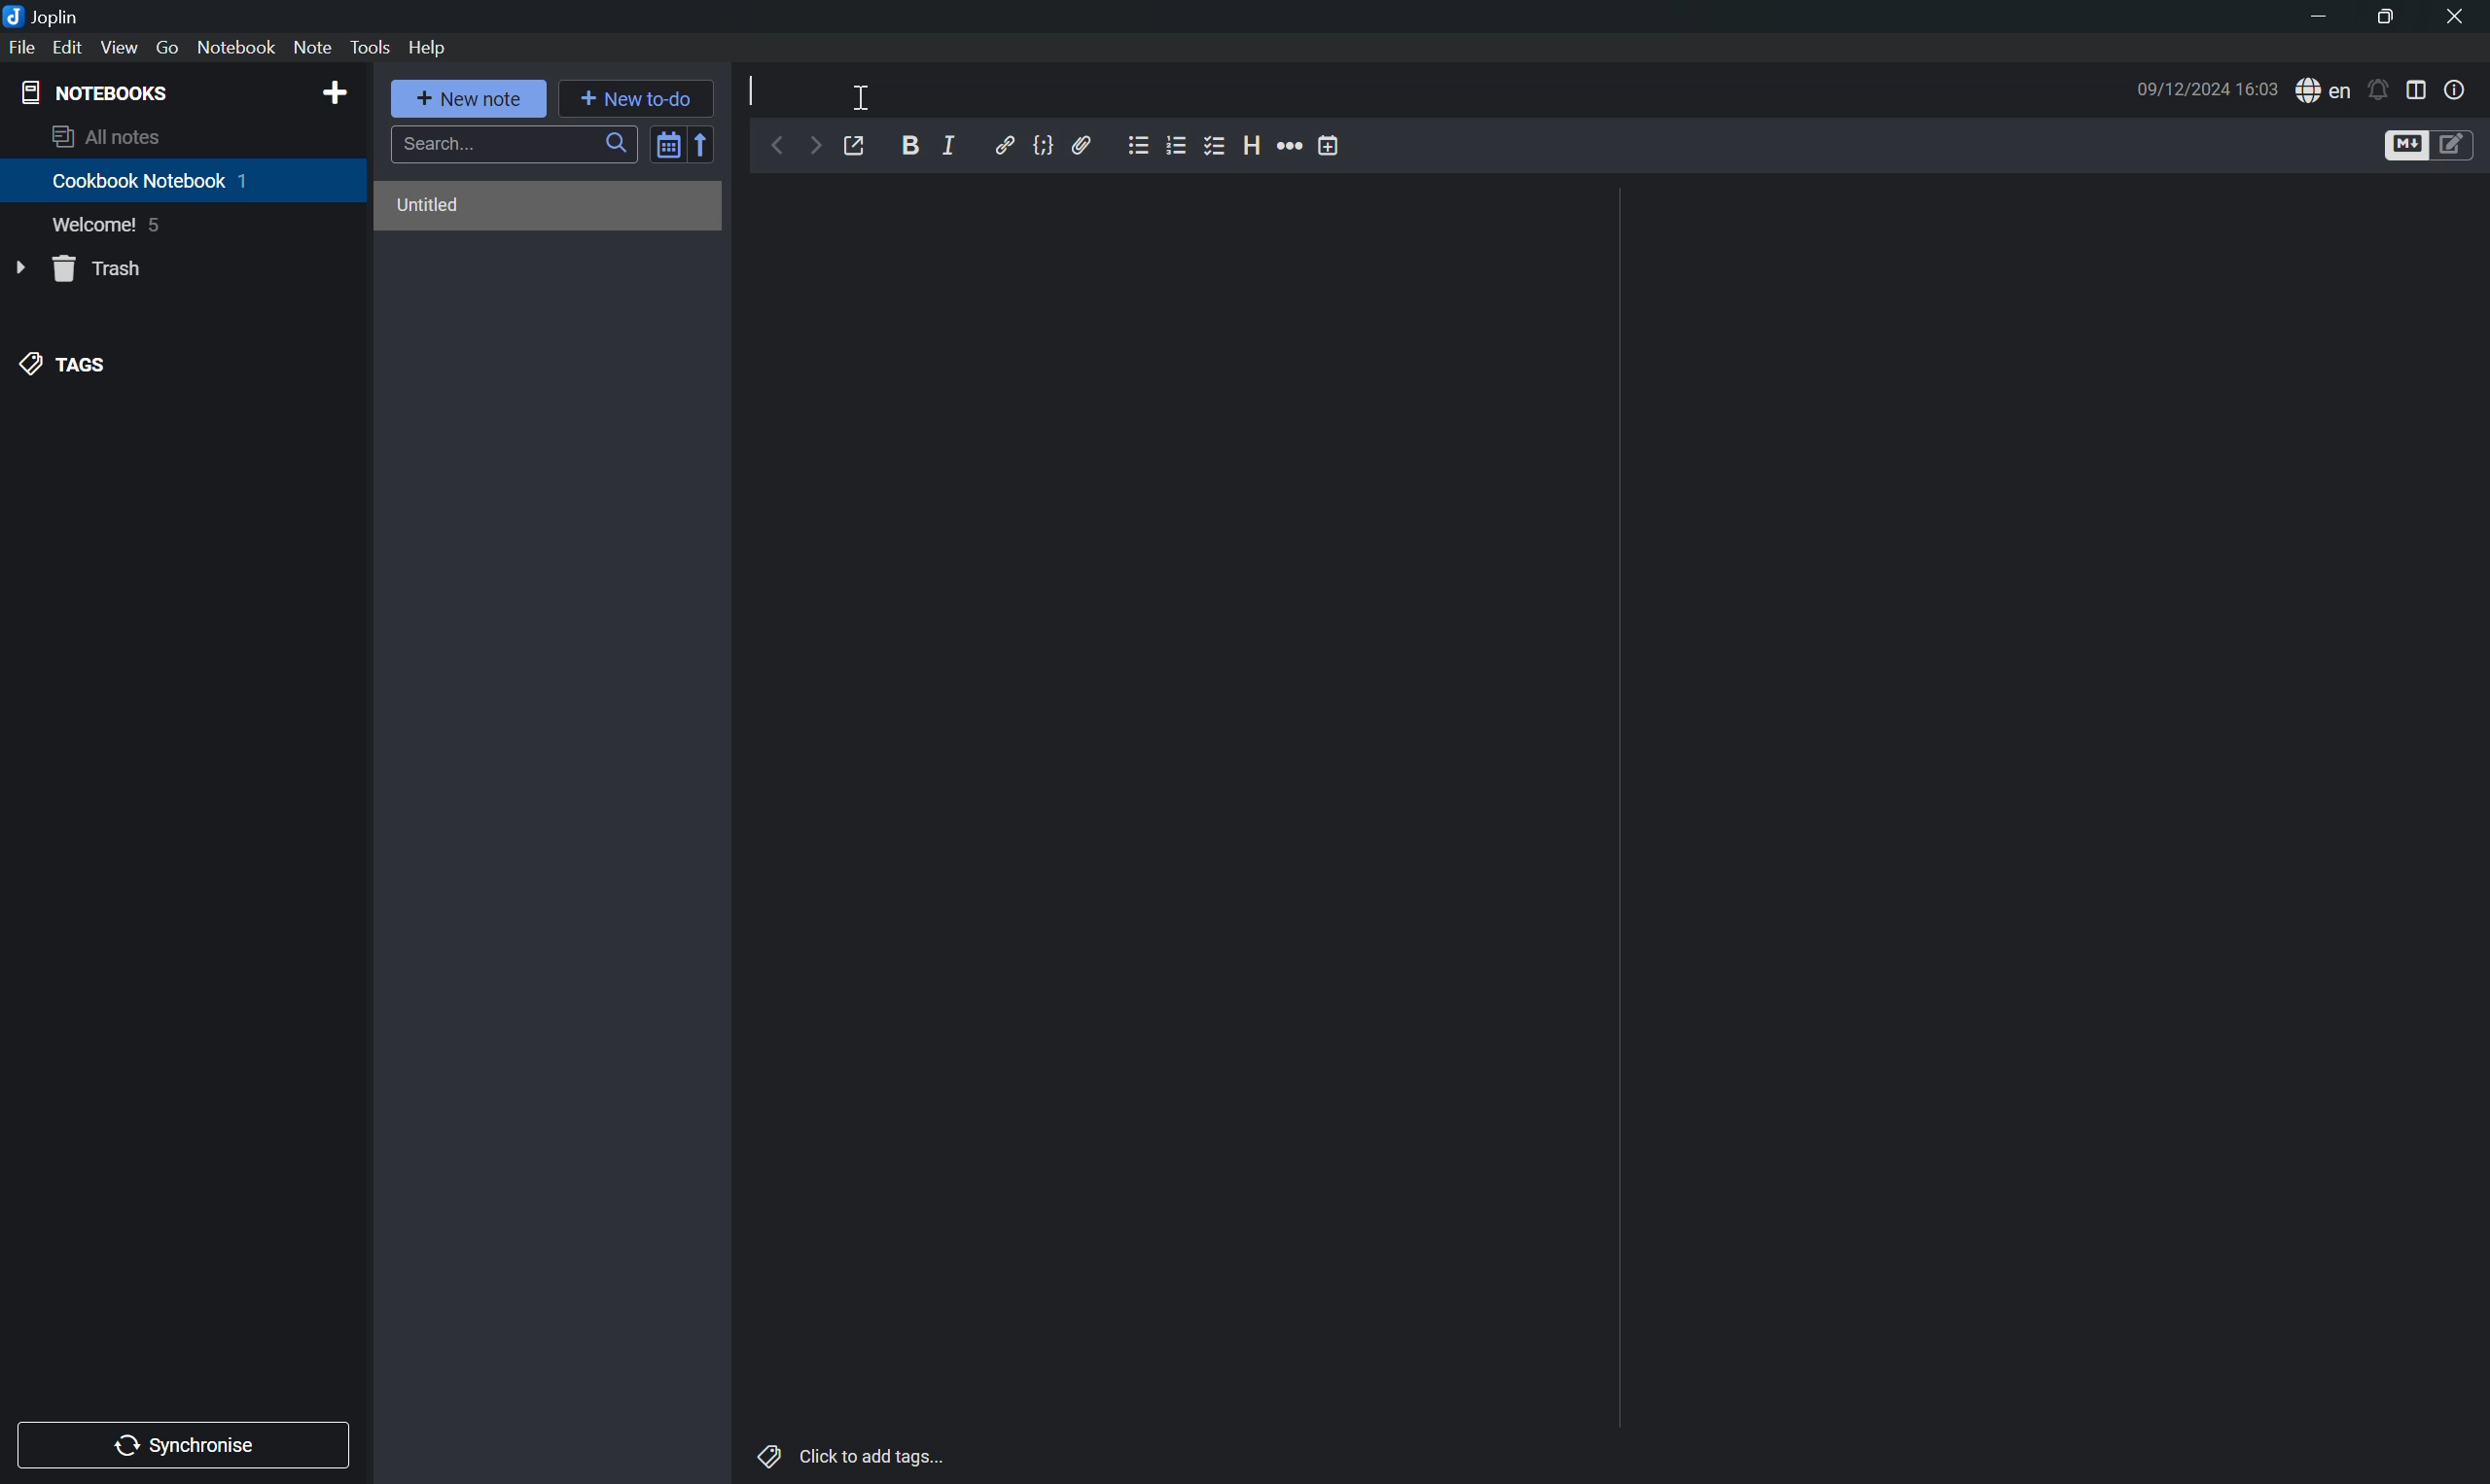 The height and width of the screenshot is (1484, 2490). I want to click on Cookbook Notebook 1, so click(151, 181).